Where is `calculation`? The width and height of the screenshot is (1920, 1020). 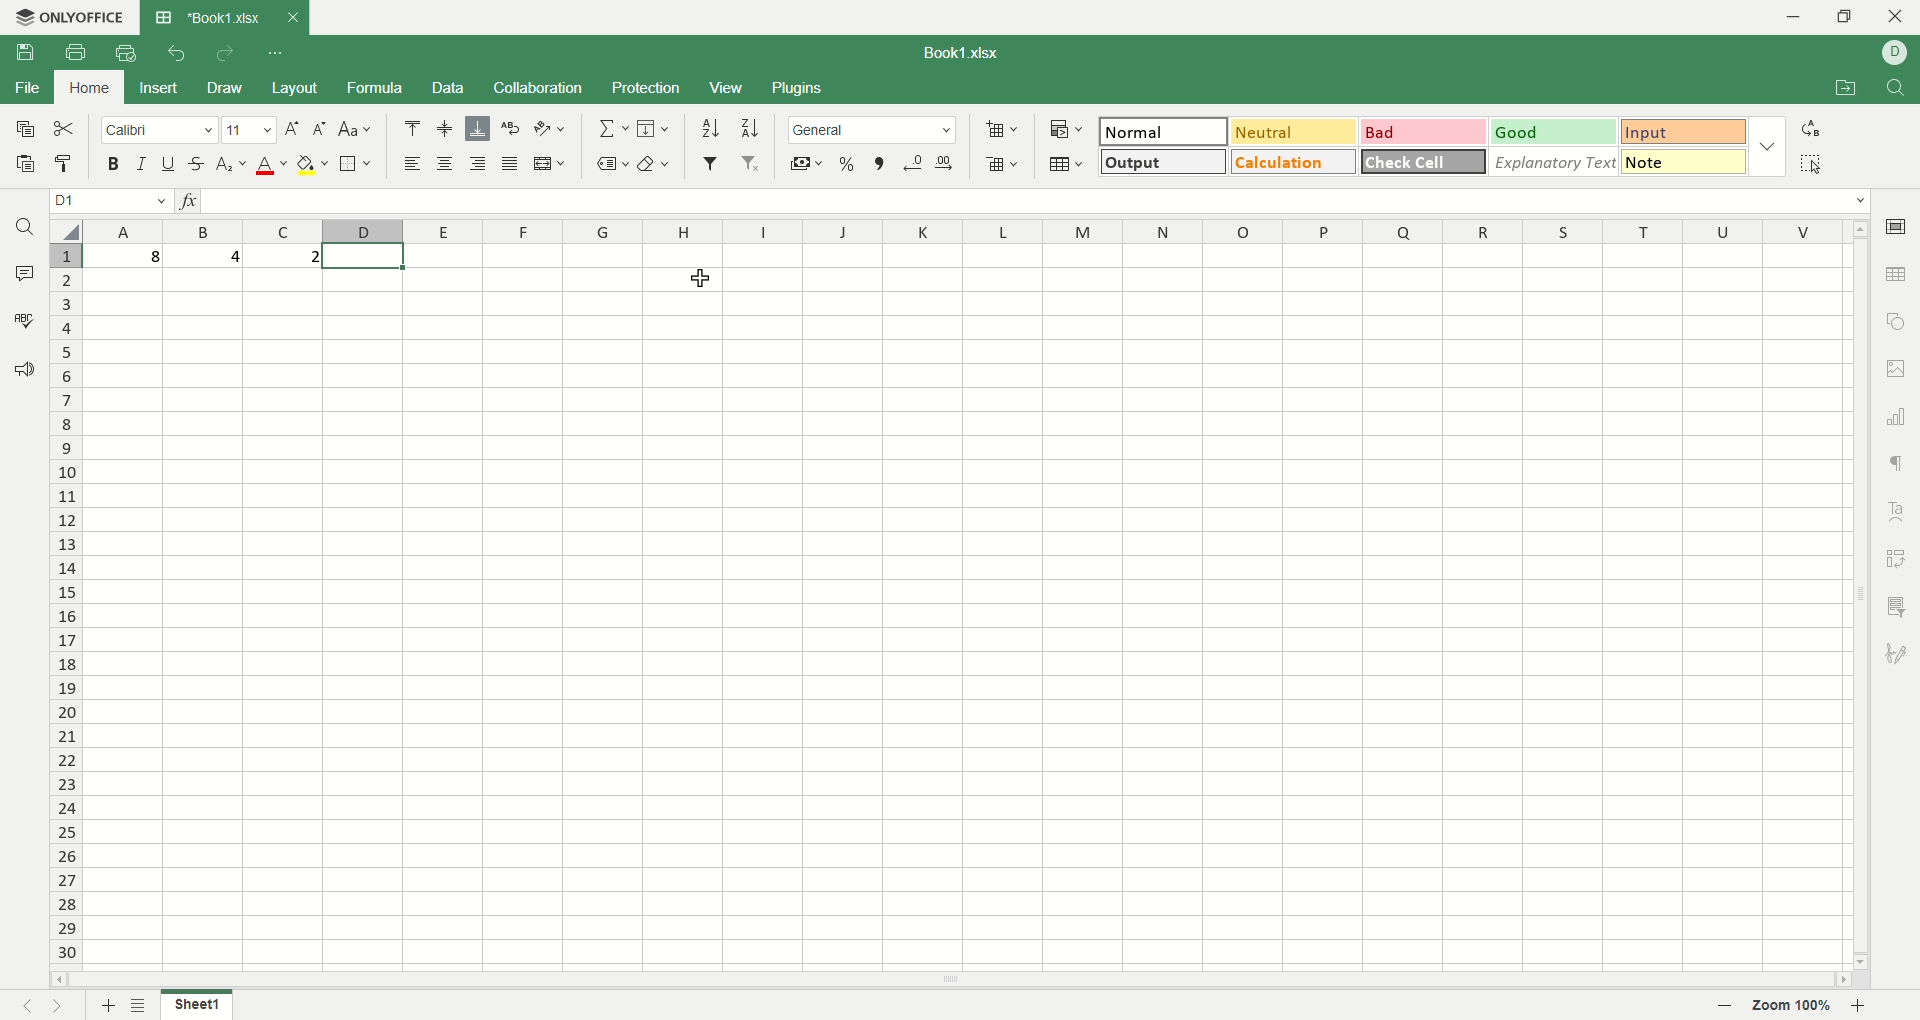 calculation is located at coordinates (1292, 161).